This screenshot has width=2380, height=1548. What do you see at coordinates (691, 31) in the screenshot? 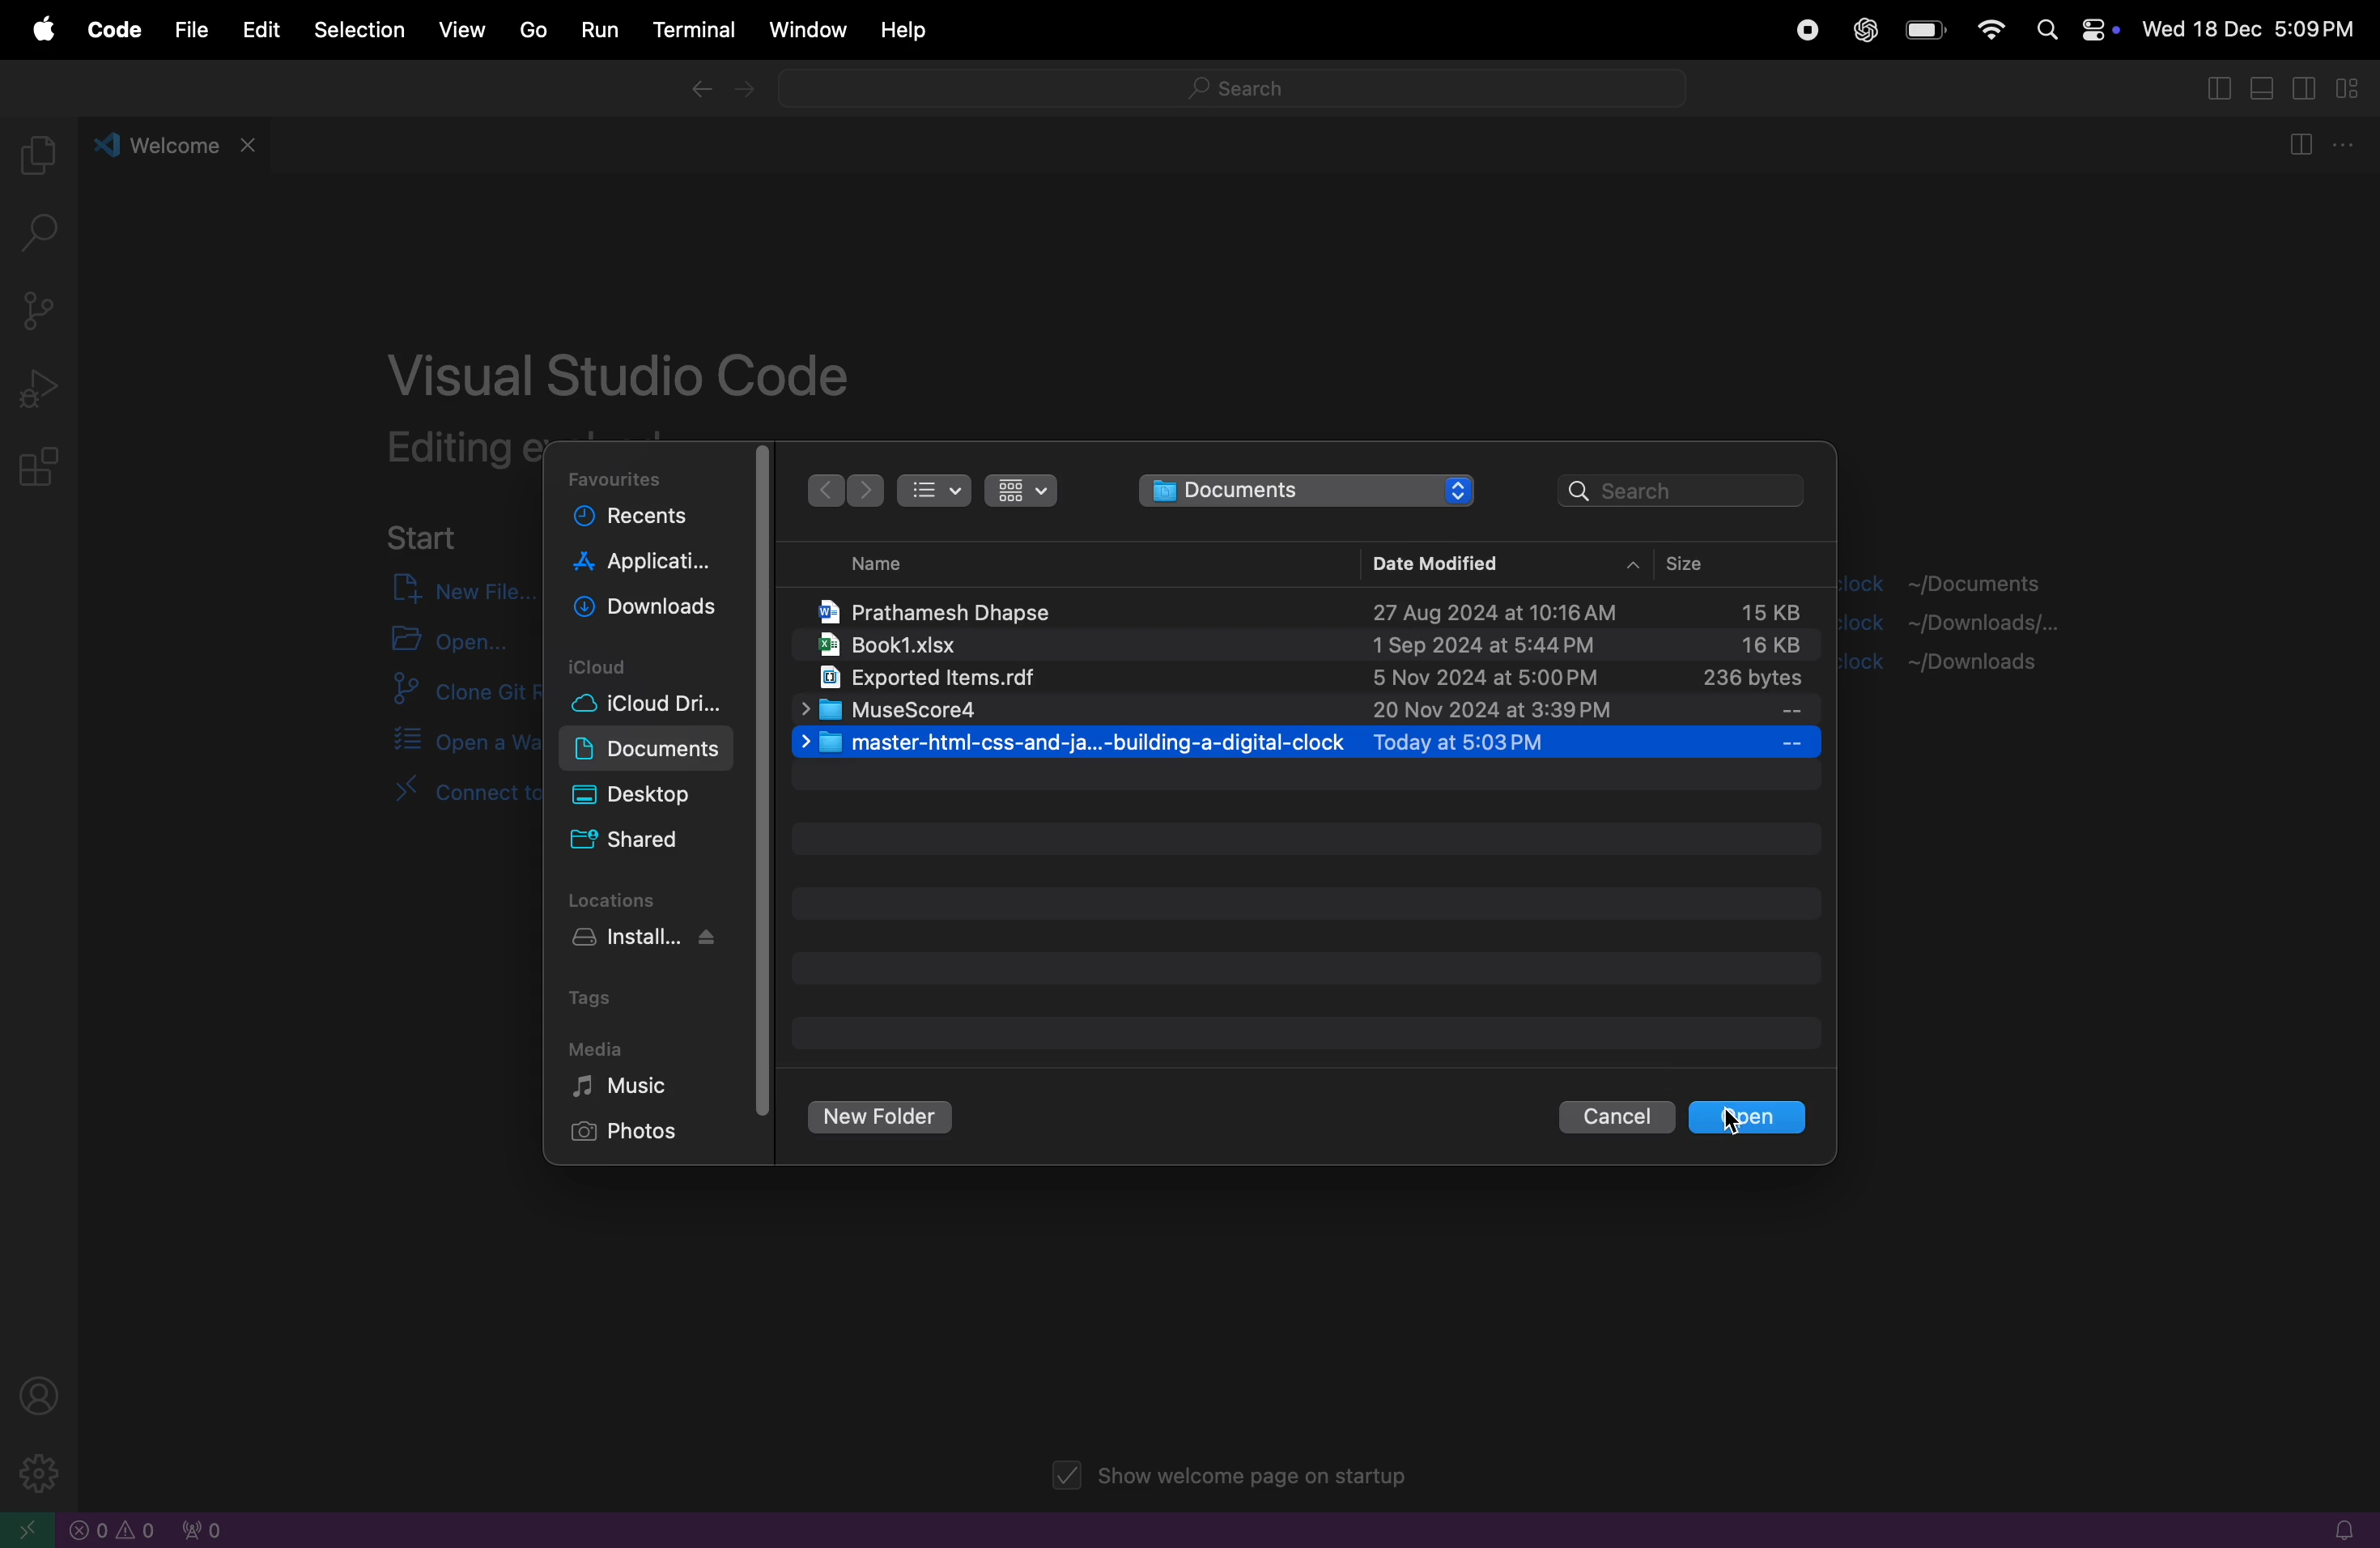
I see `terminal` at bounding box center [691, 31].